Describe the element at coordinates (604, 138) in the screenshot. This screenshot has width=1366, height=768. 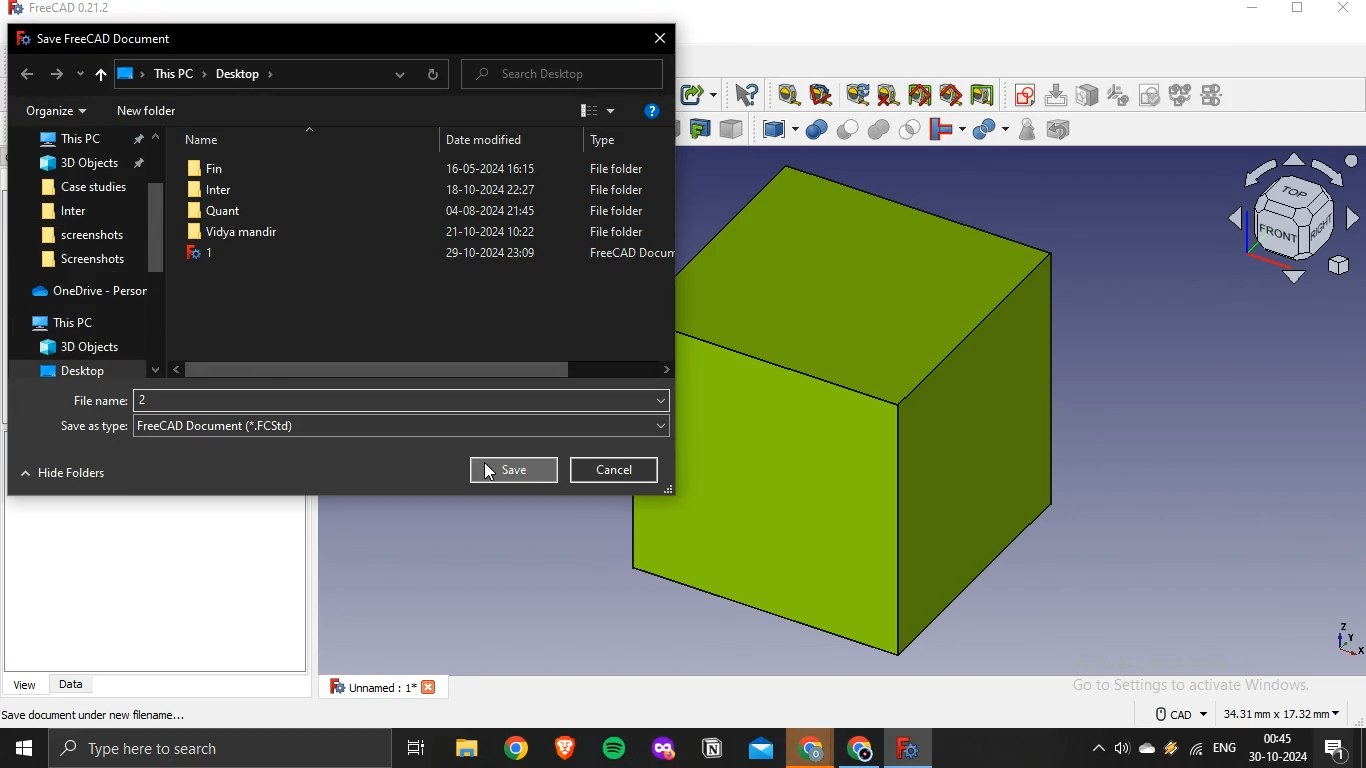
I see `Type` at that location.